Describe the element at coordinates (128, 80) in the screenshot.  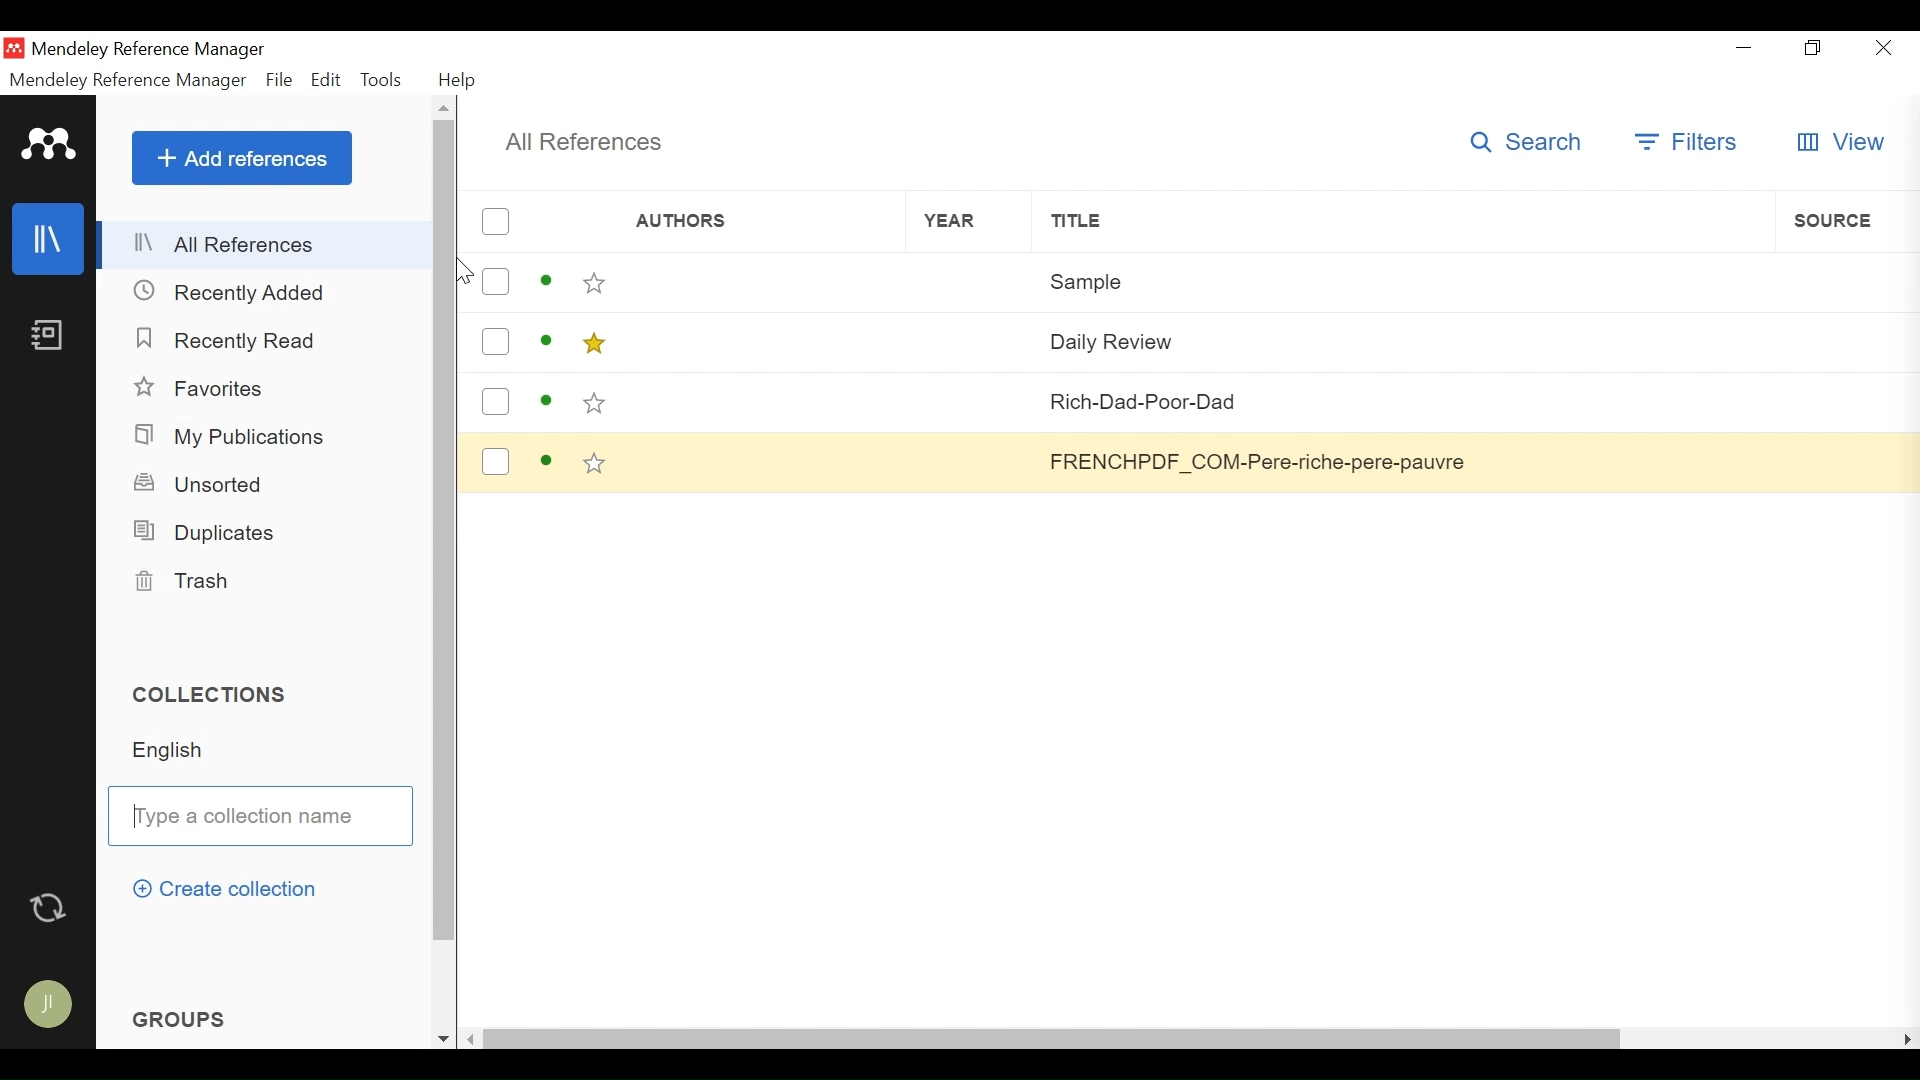
I see `Mendeley Reference Manger ` at that location.